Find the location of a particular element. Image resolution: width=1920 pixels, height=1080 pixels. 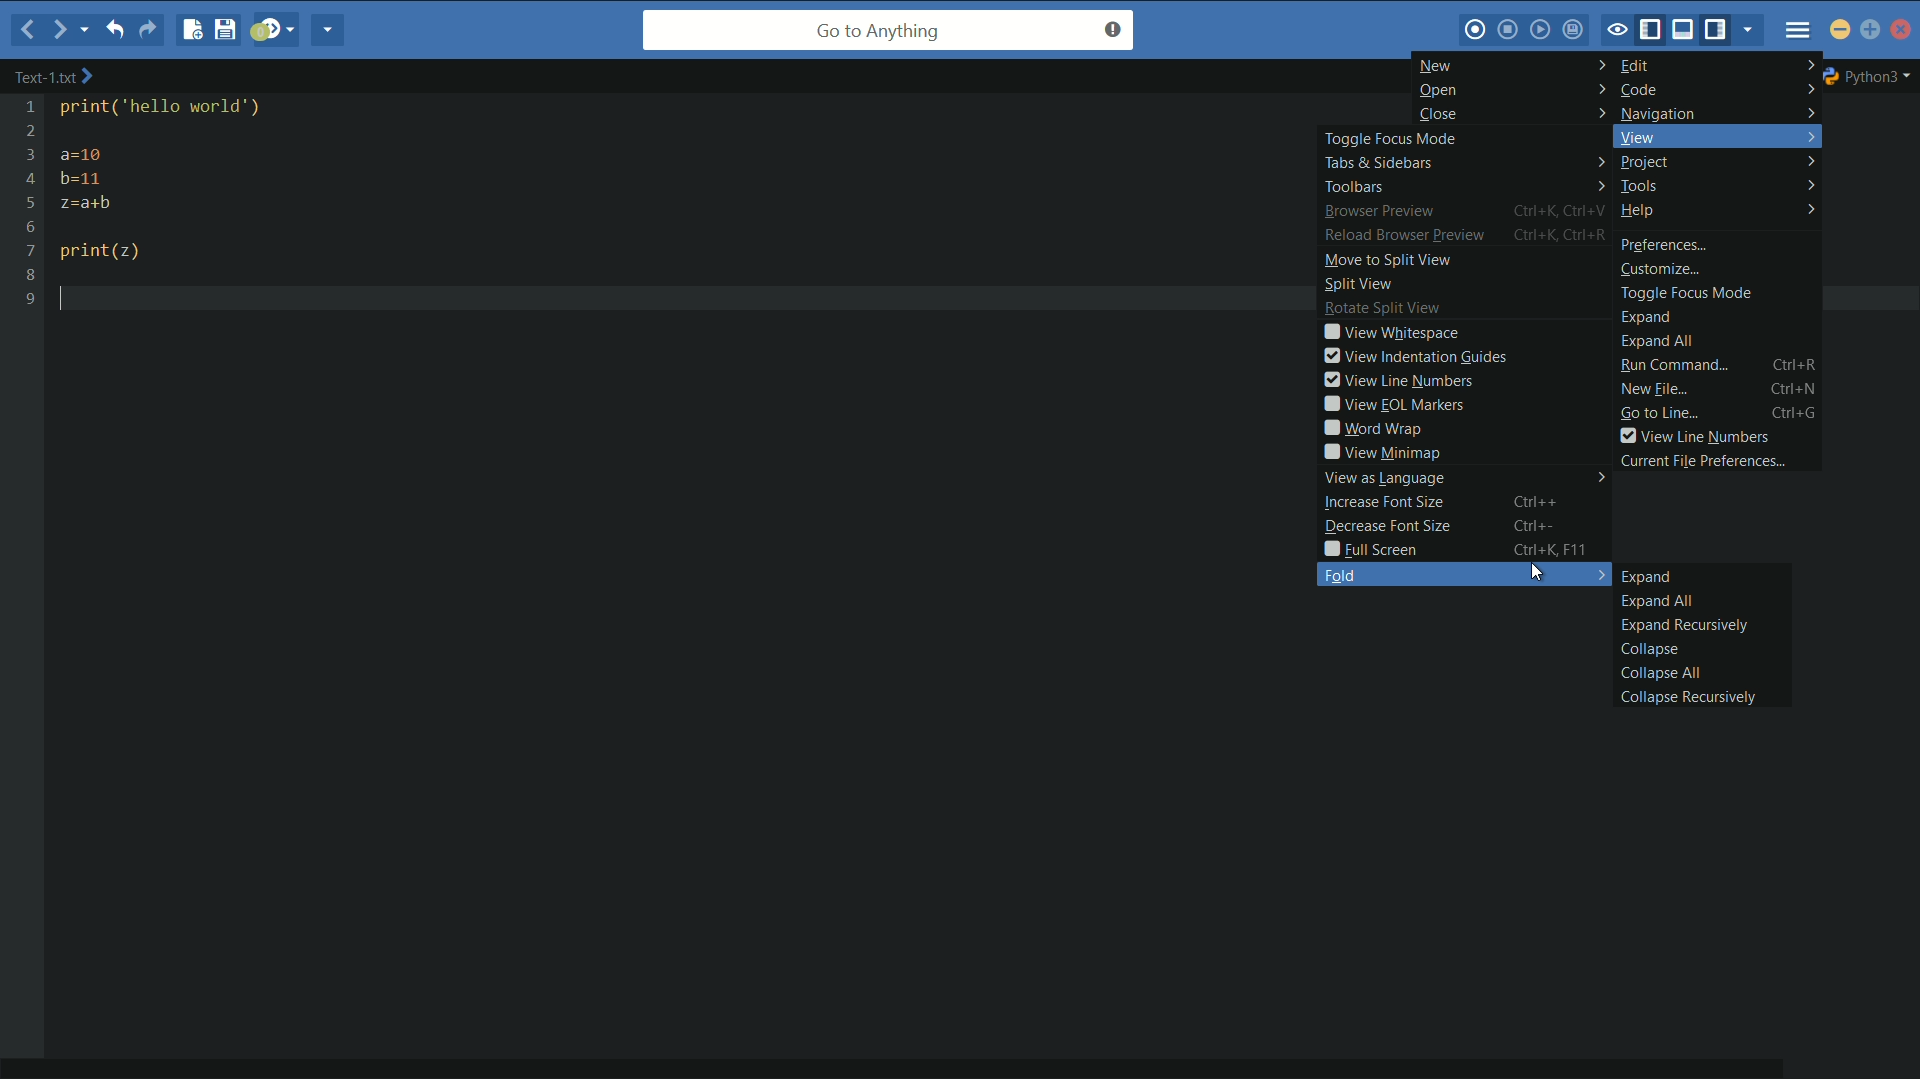

view minimap is located at coordinates (1381, 452).